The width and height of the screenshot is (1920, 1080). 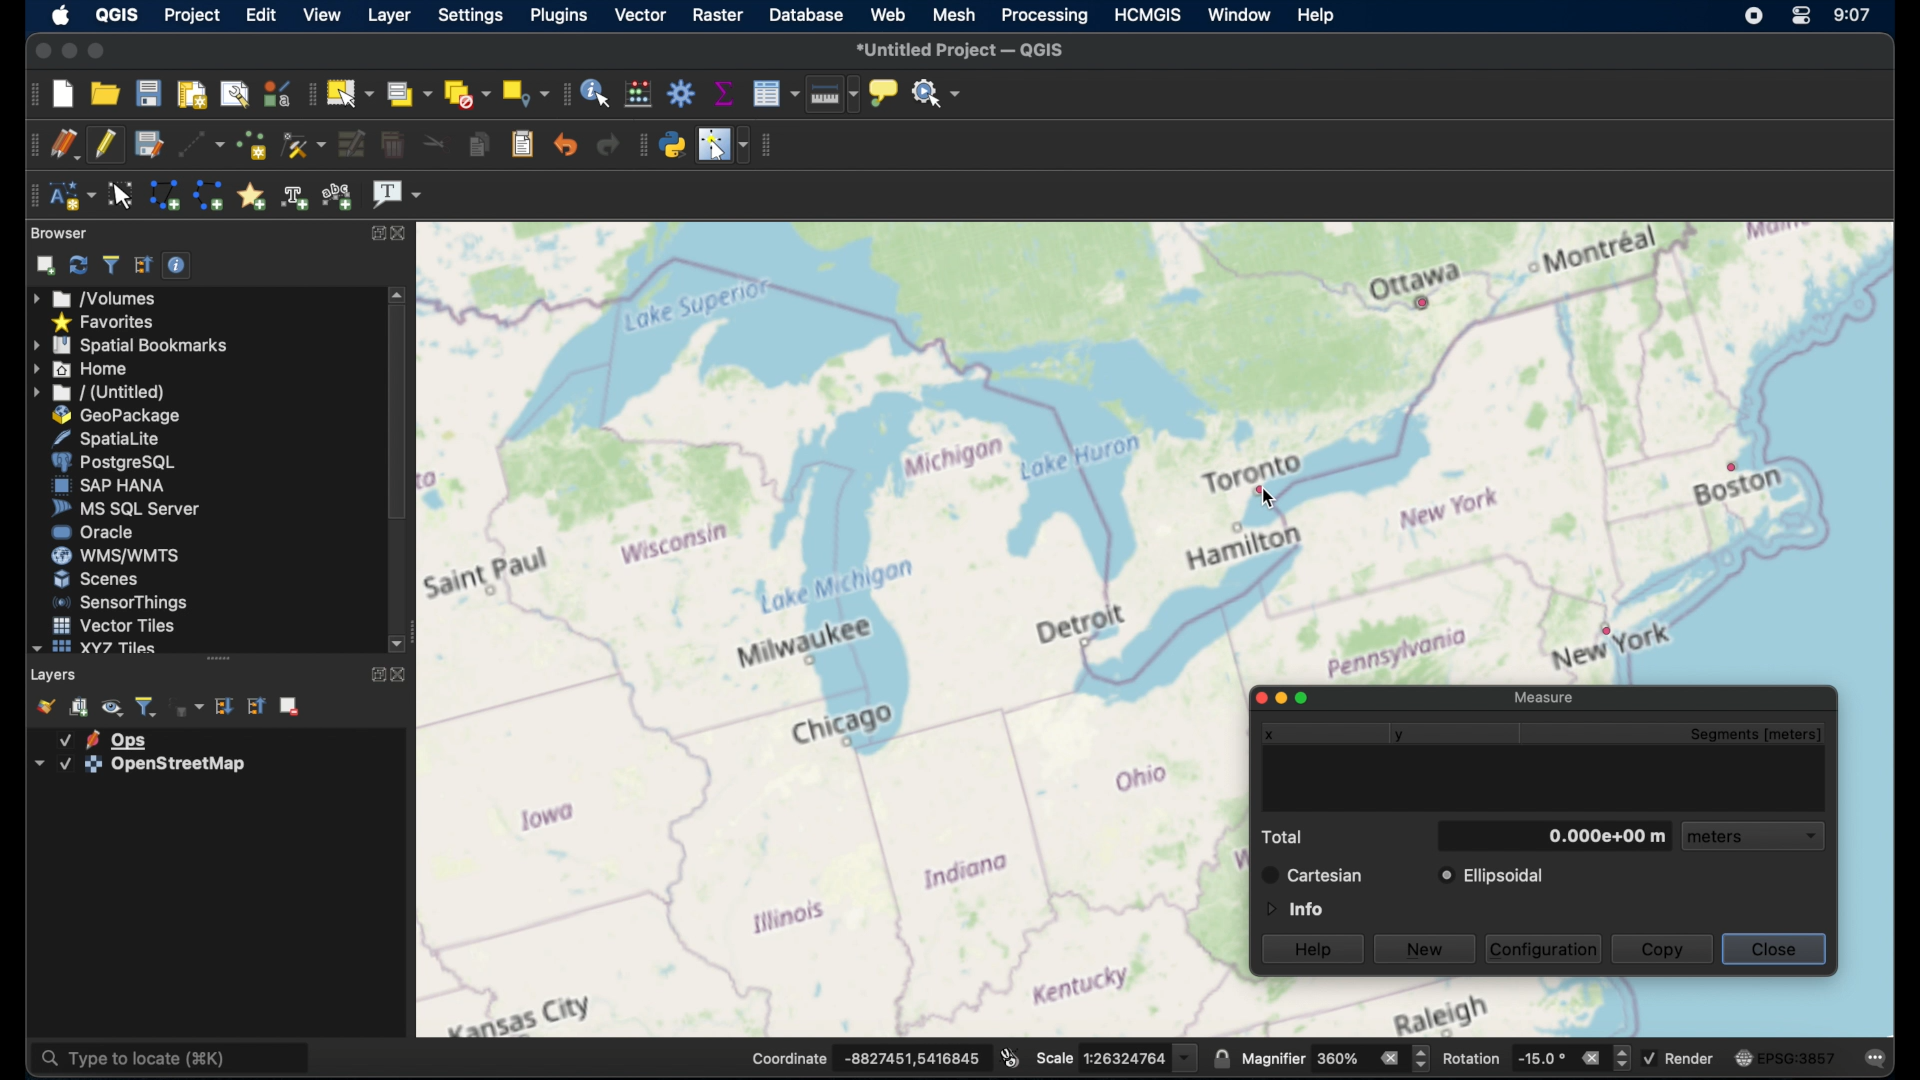 What do you see at coordinates (147, 705) in the screenshot?
I see `filter legend` at bounding box center [147, 705].